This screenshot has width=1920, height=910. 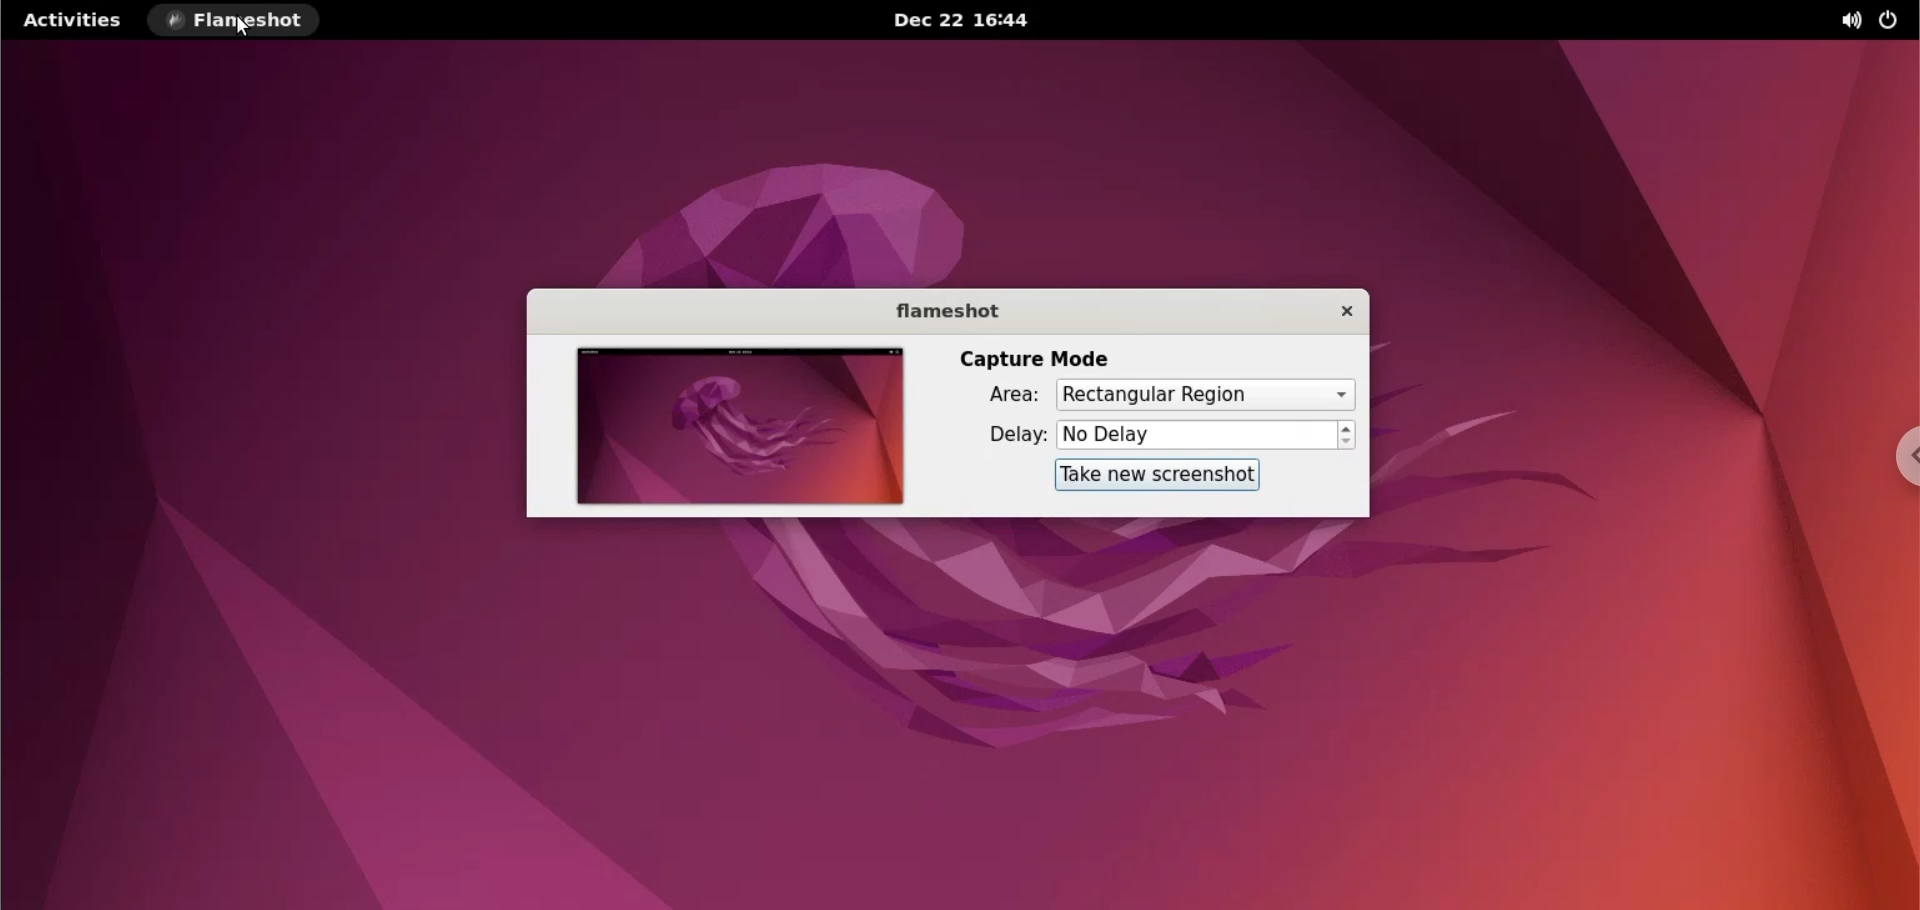 I want to click on Area:, so click(x=1001, y=396).